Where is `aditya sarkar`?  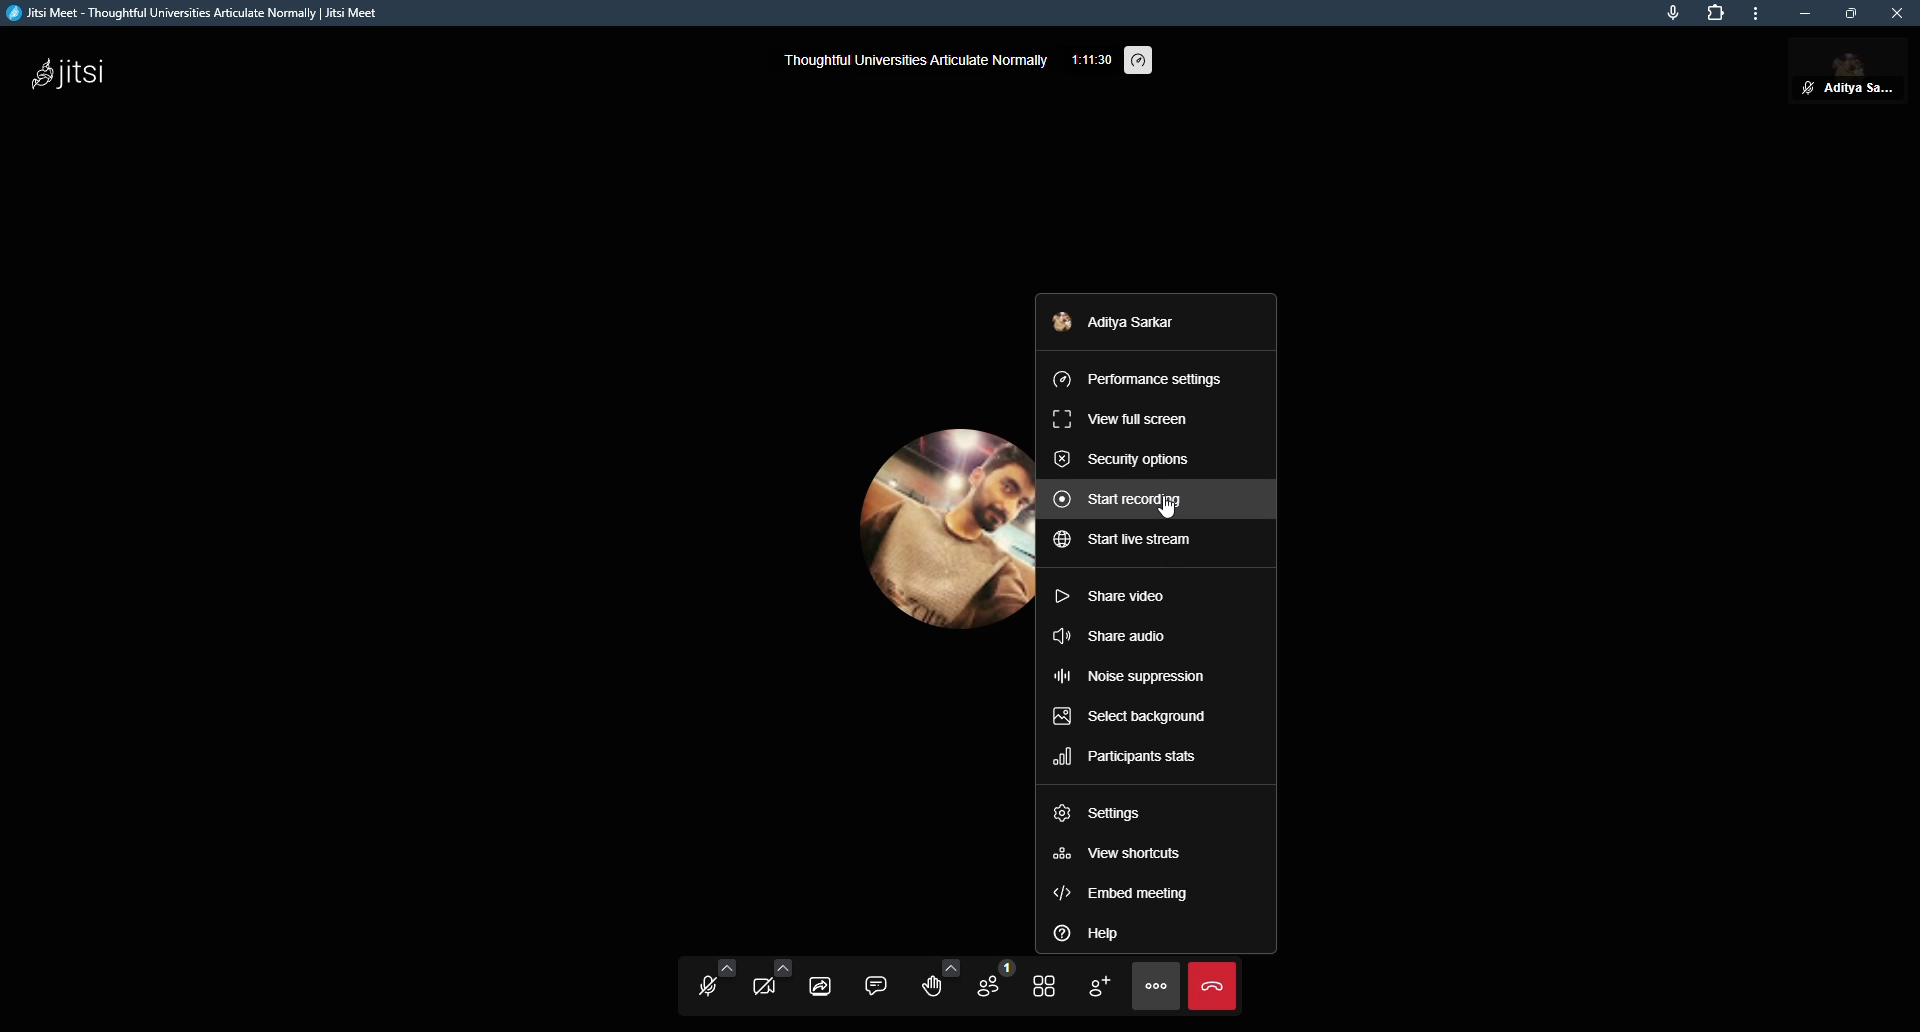
aditya sarkar is located at coordinates (1126, 323).